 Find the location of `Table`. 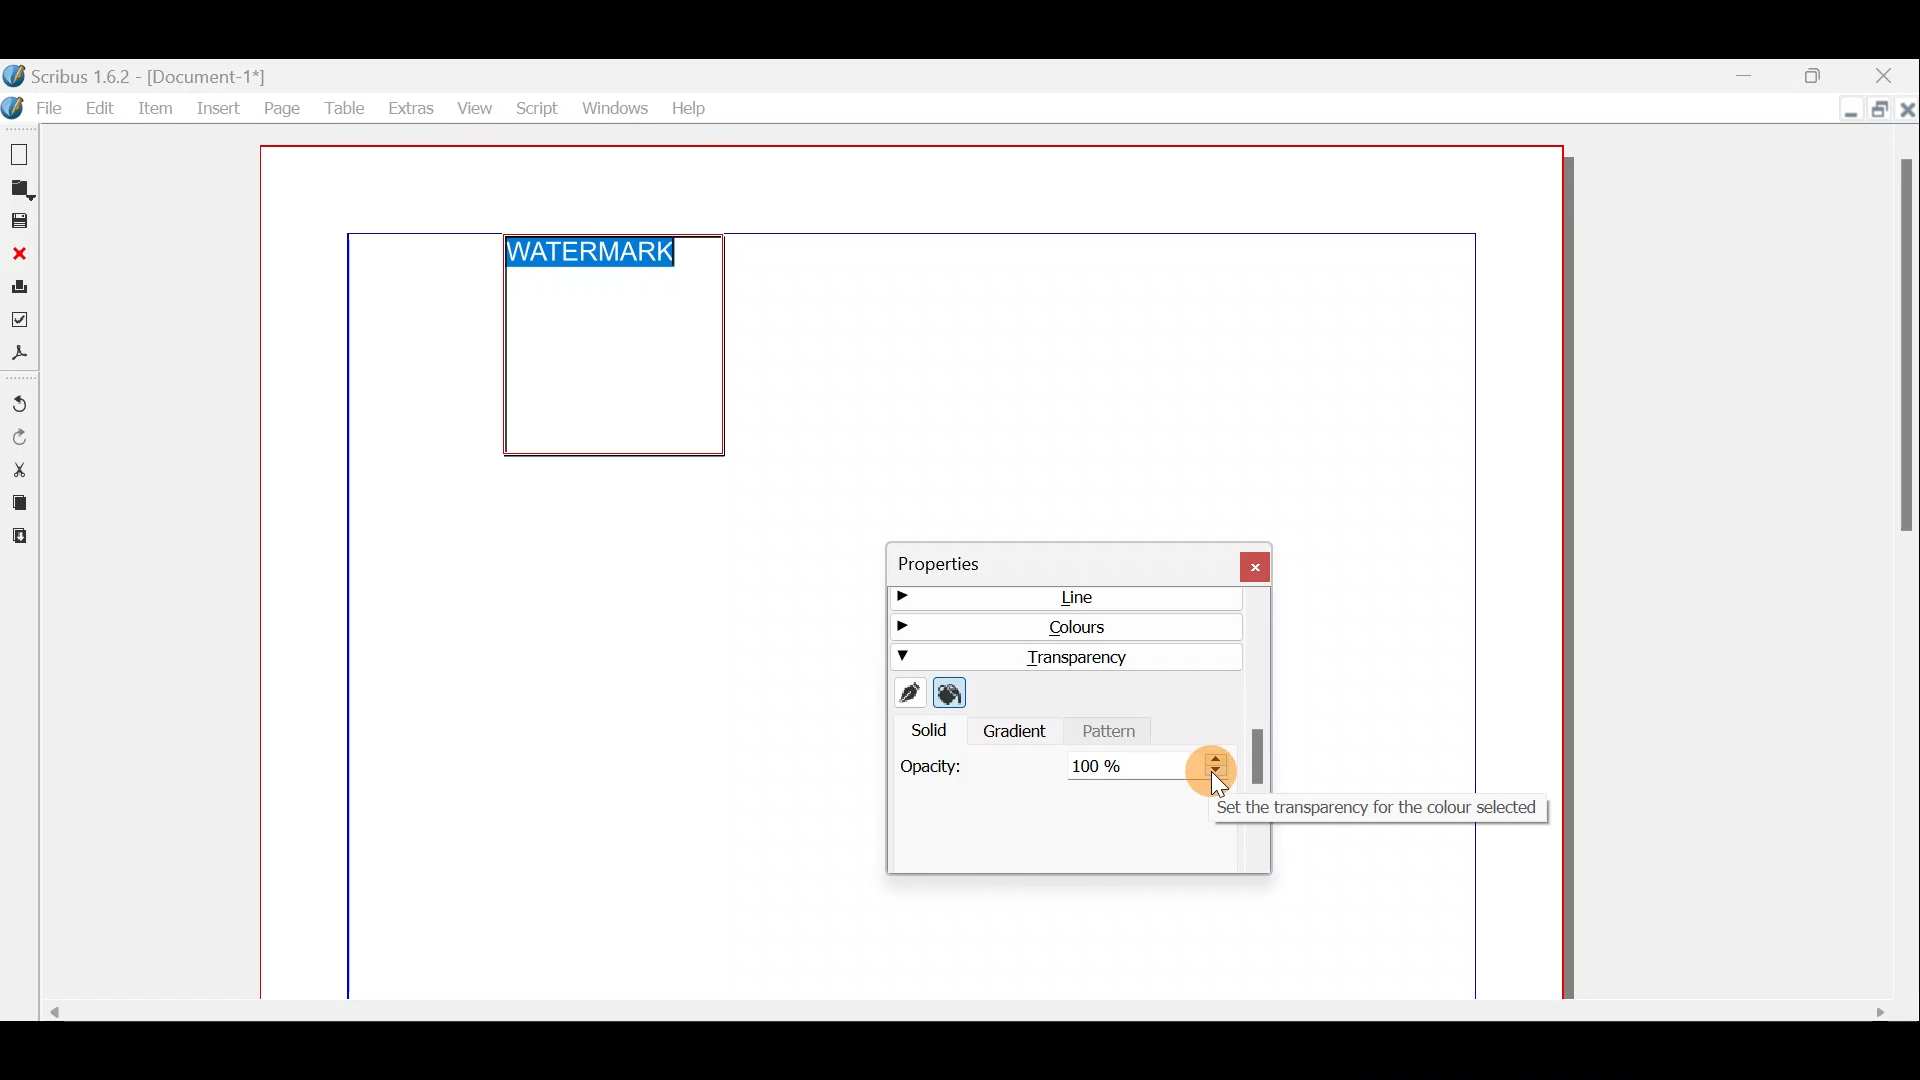

Table is located at coordinates (343, 110).